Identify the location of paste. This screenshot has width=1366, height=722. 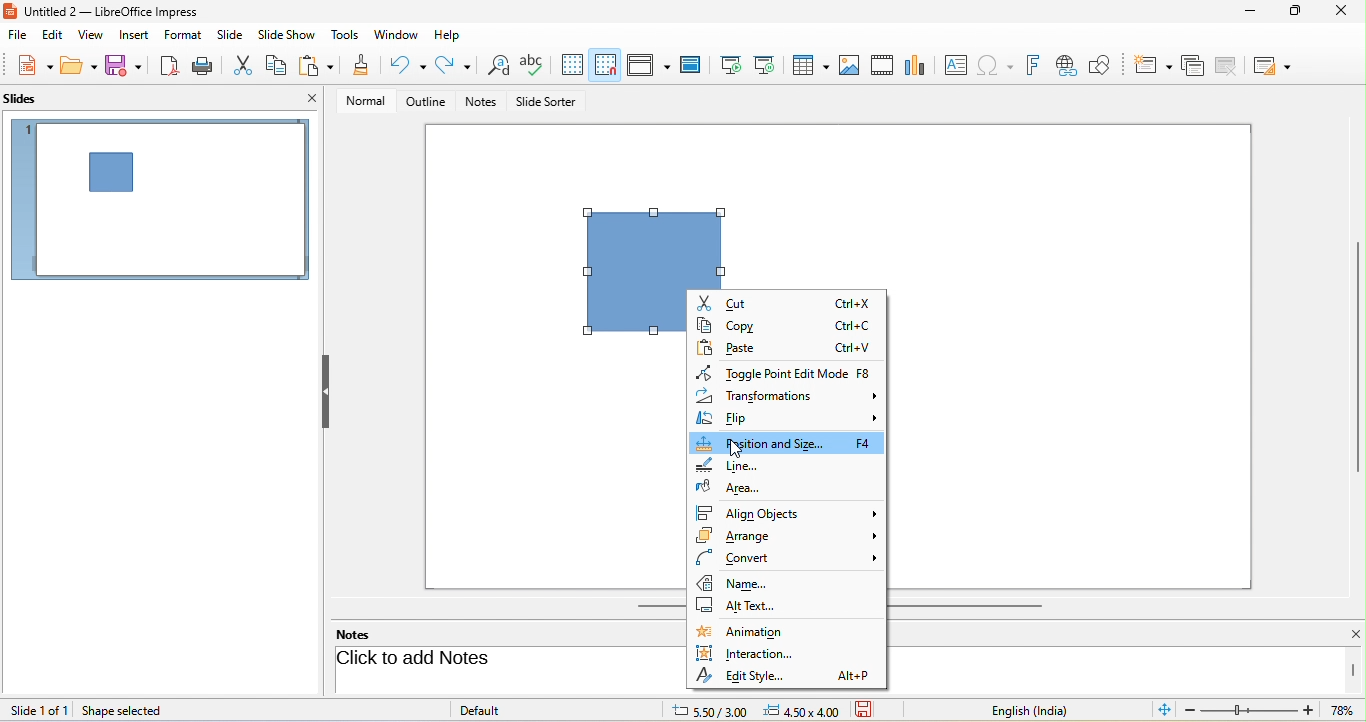
(319, 67).